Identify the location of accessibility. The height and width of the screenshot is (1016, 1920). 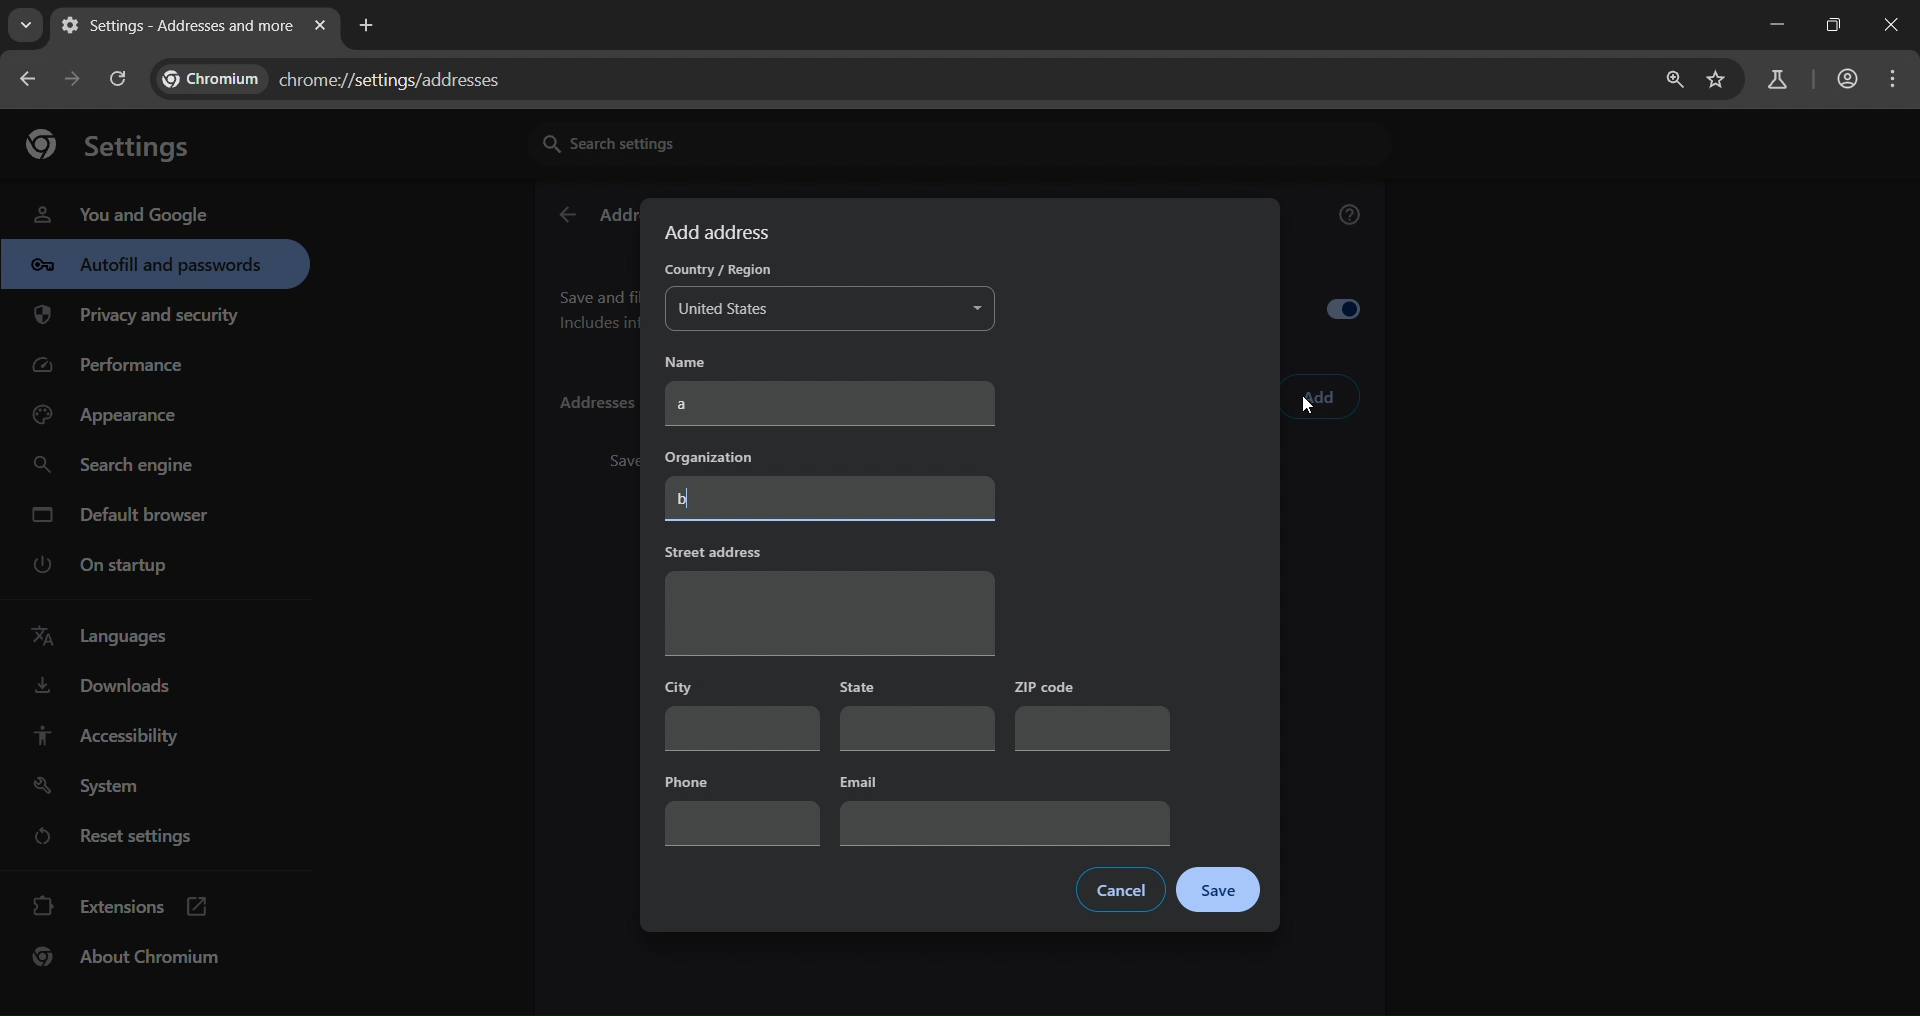
(104, 735).